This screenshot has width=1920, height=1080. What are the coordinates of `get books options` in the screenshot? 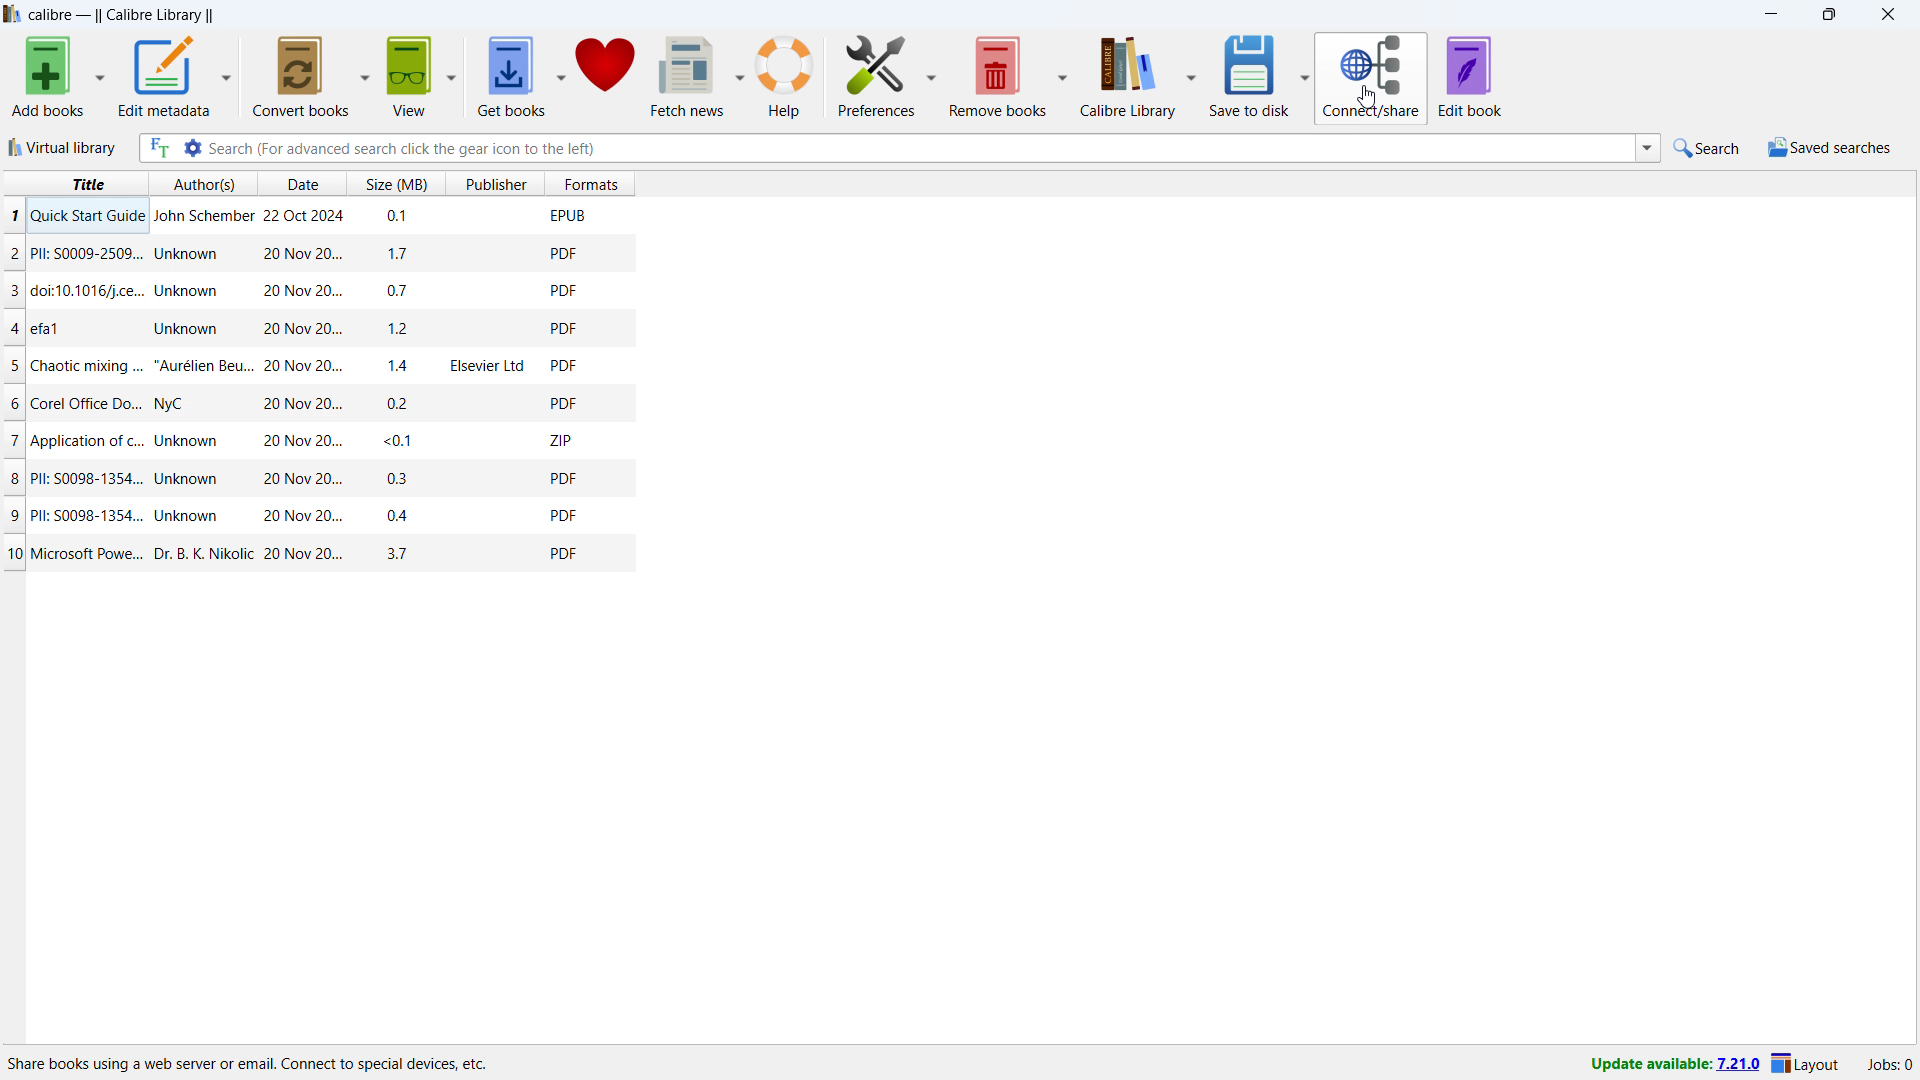 It's located at (562, 76).